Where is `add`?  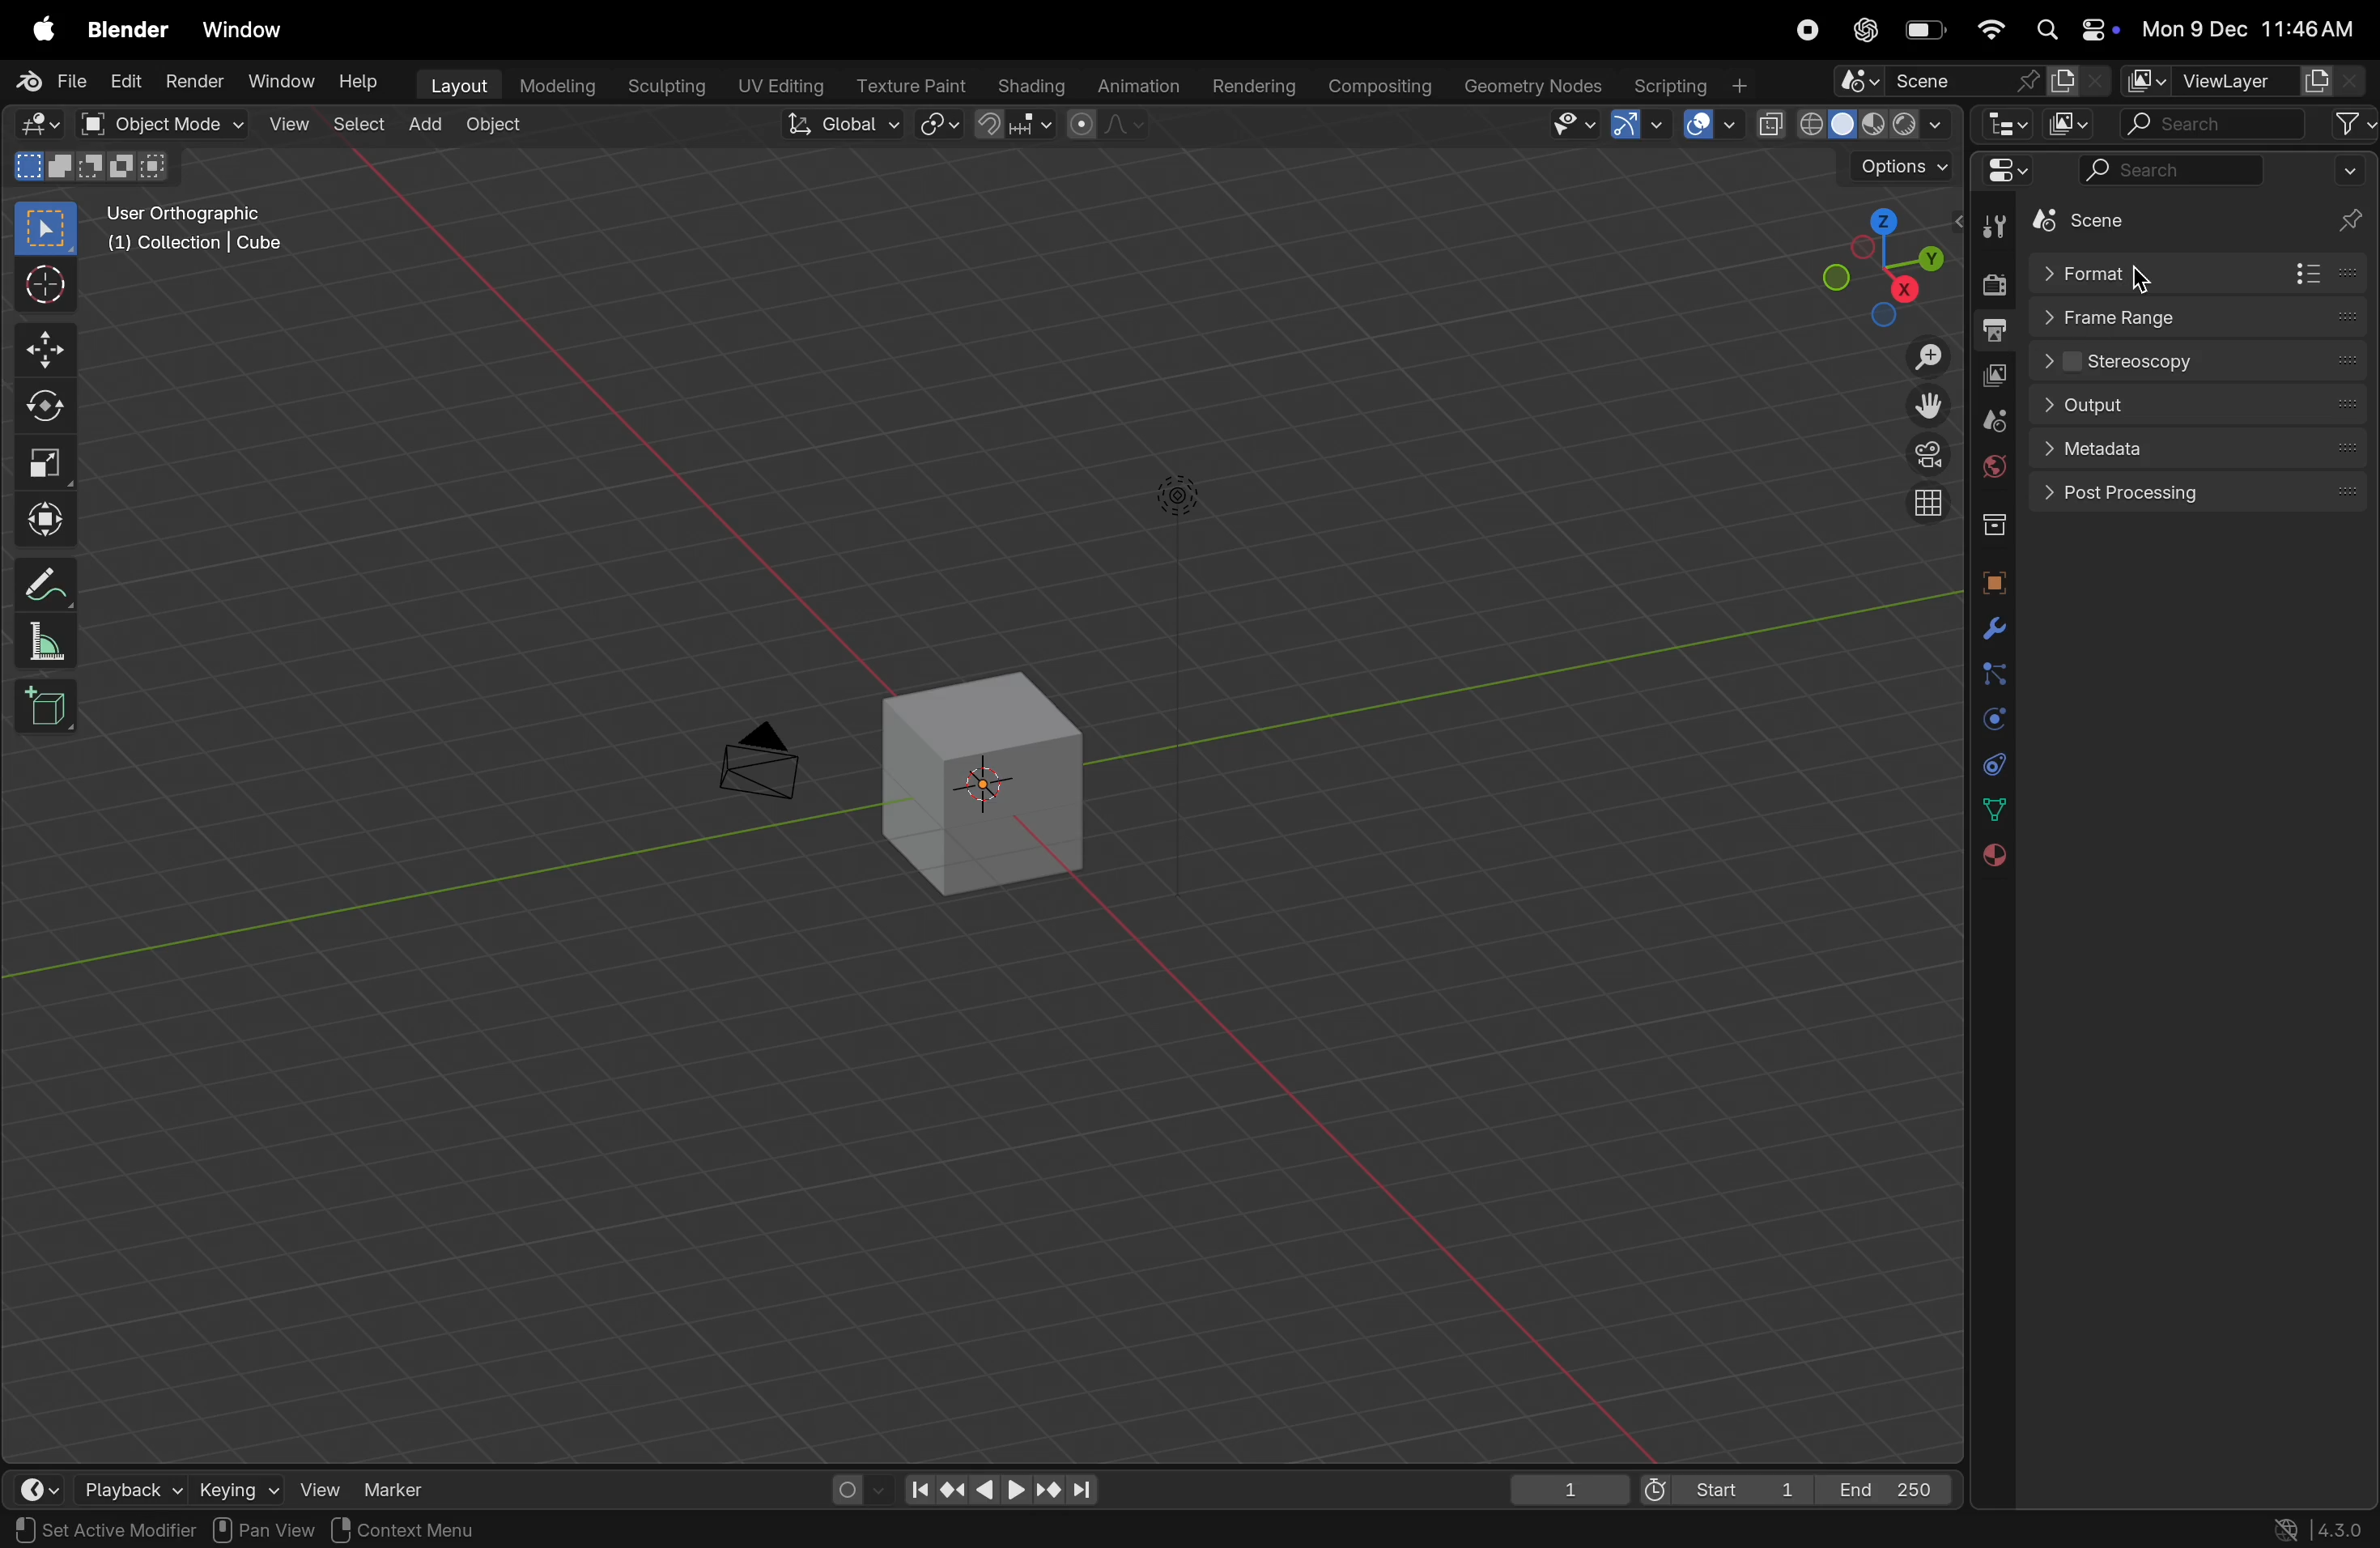 add is located at coordinates (423, 126).